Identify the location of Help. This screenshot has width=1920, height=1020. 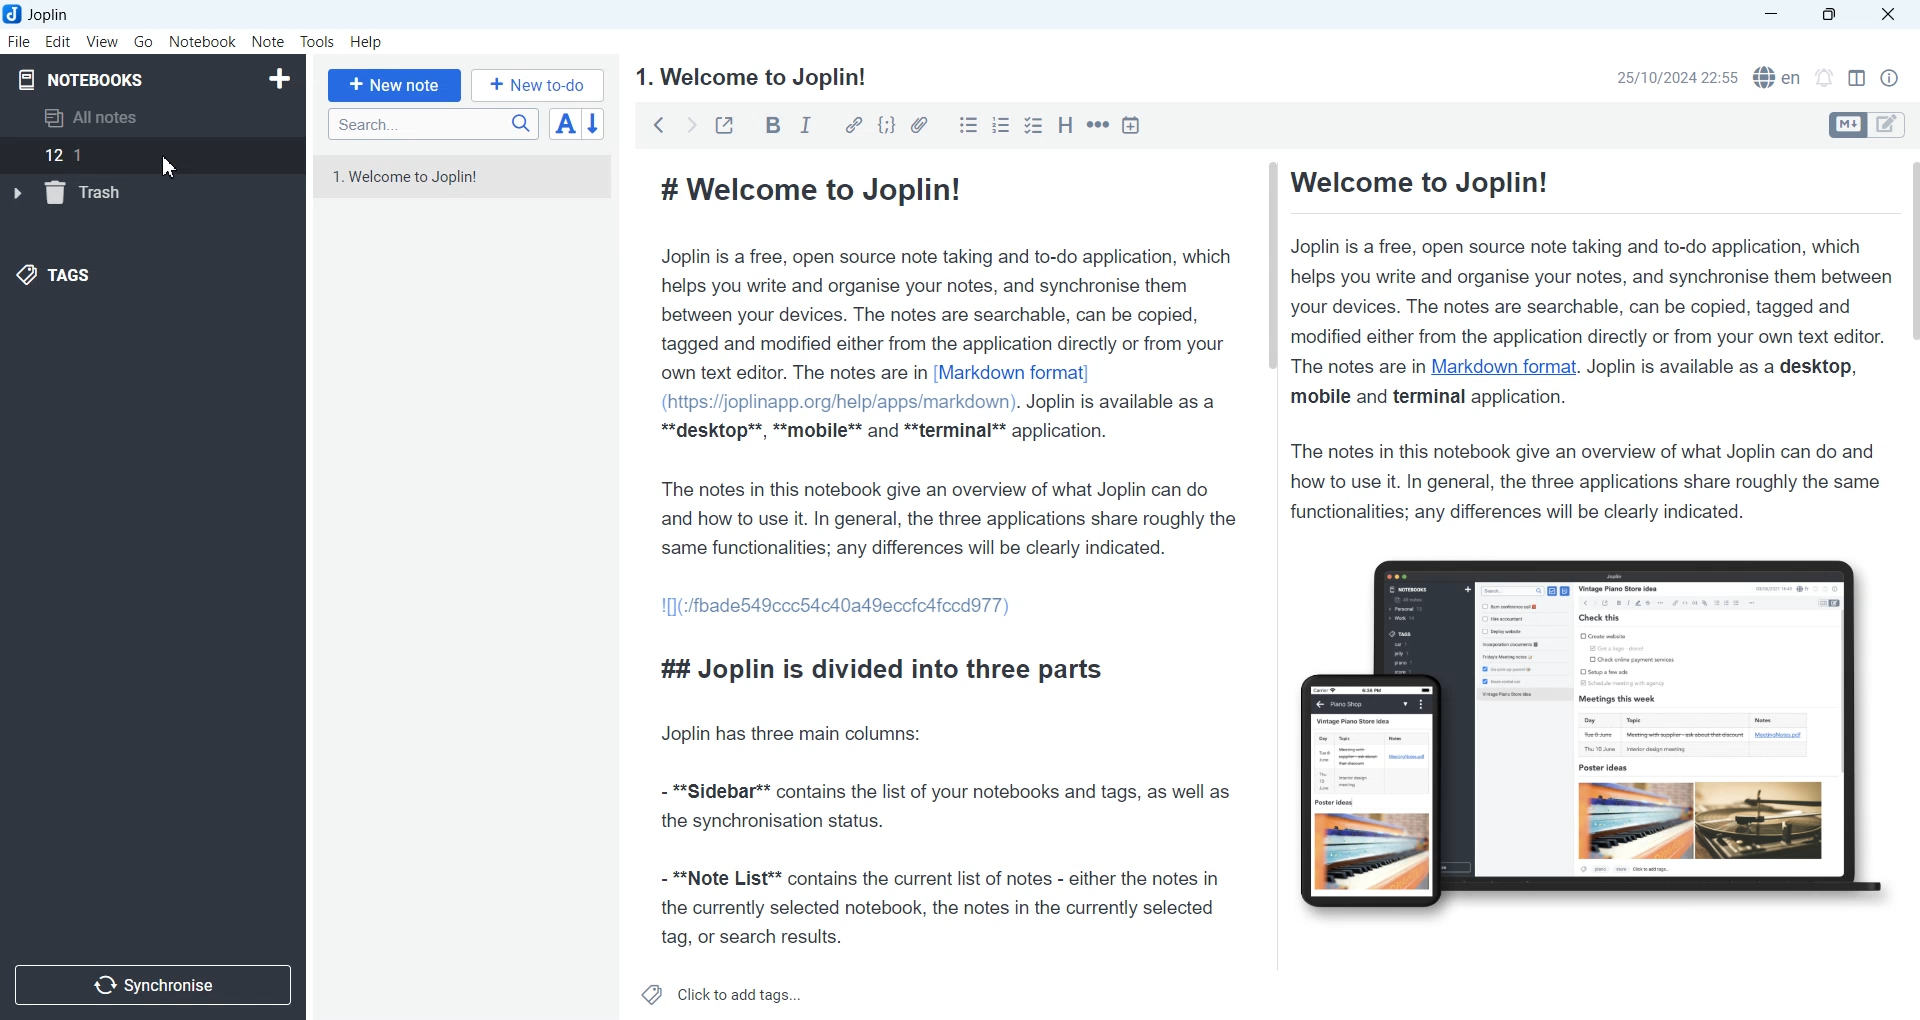
(368, 43).